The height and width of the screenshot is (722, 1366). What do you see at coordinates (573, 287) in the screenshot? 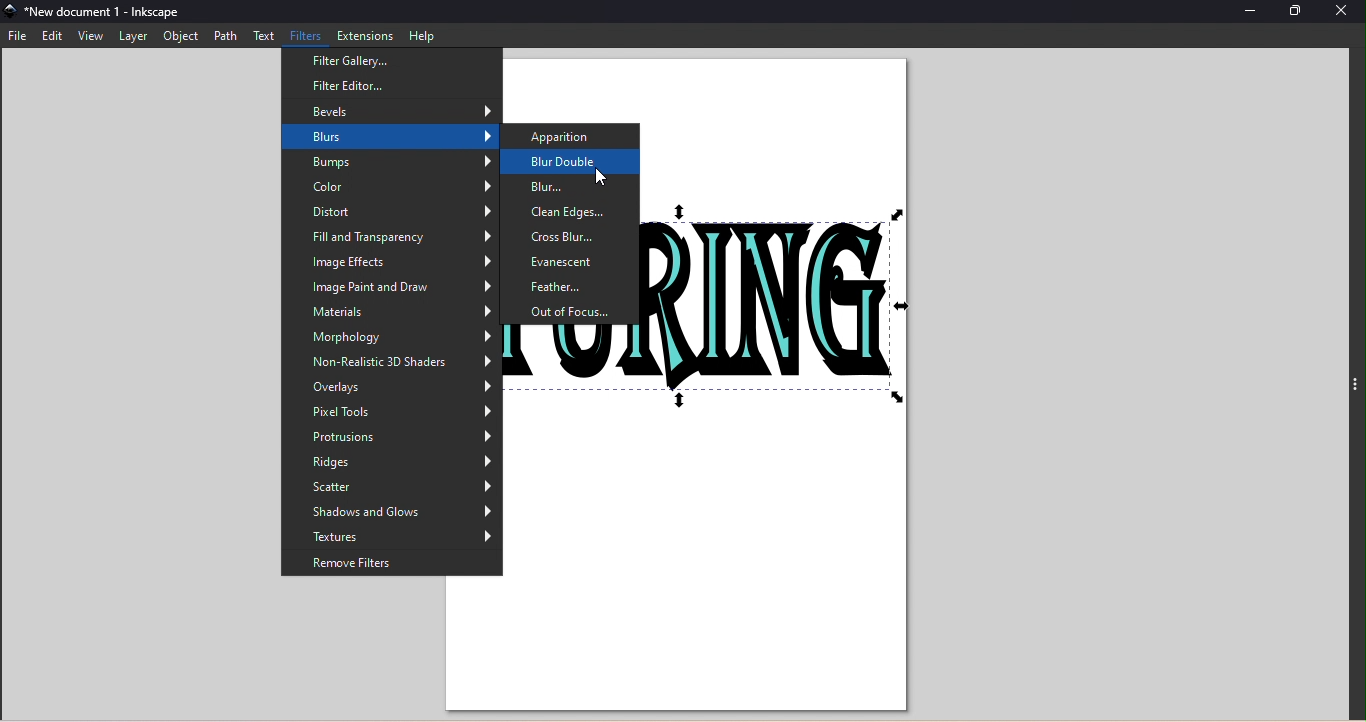
I see `Feather...` at bounding box center [573, 287].